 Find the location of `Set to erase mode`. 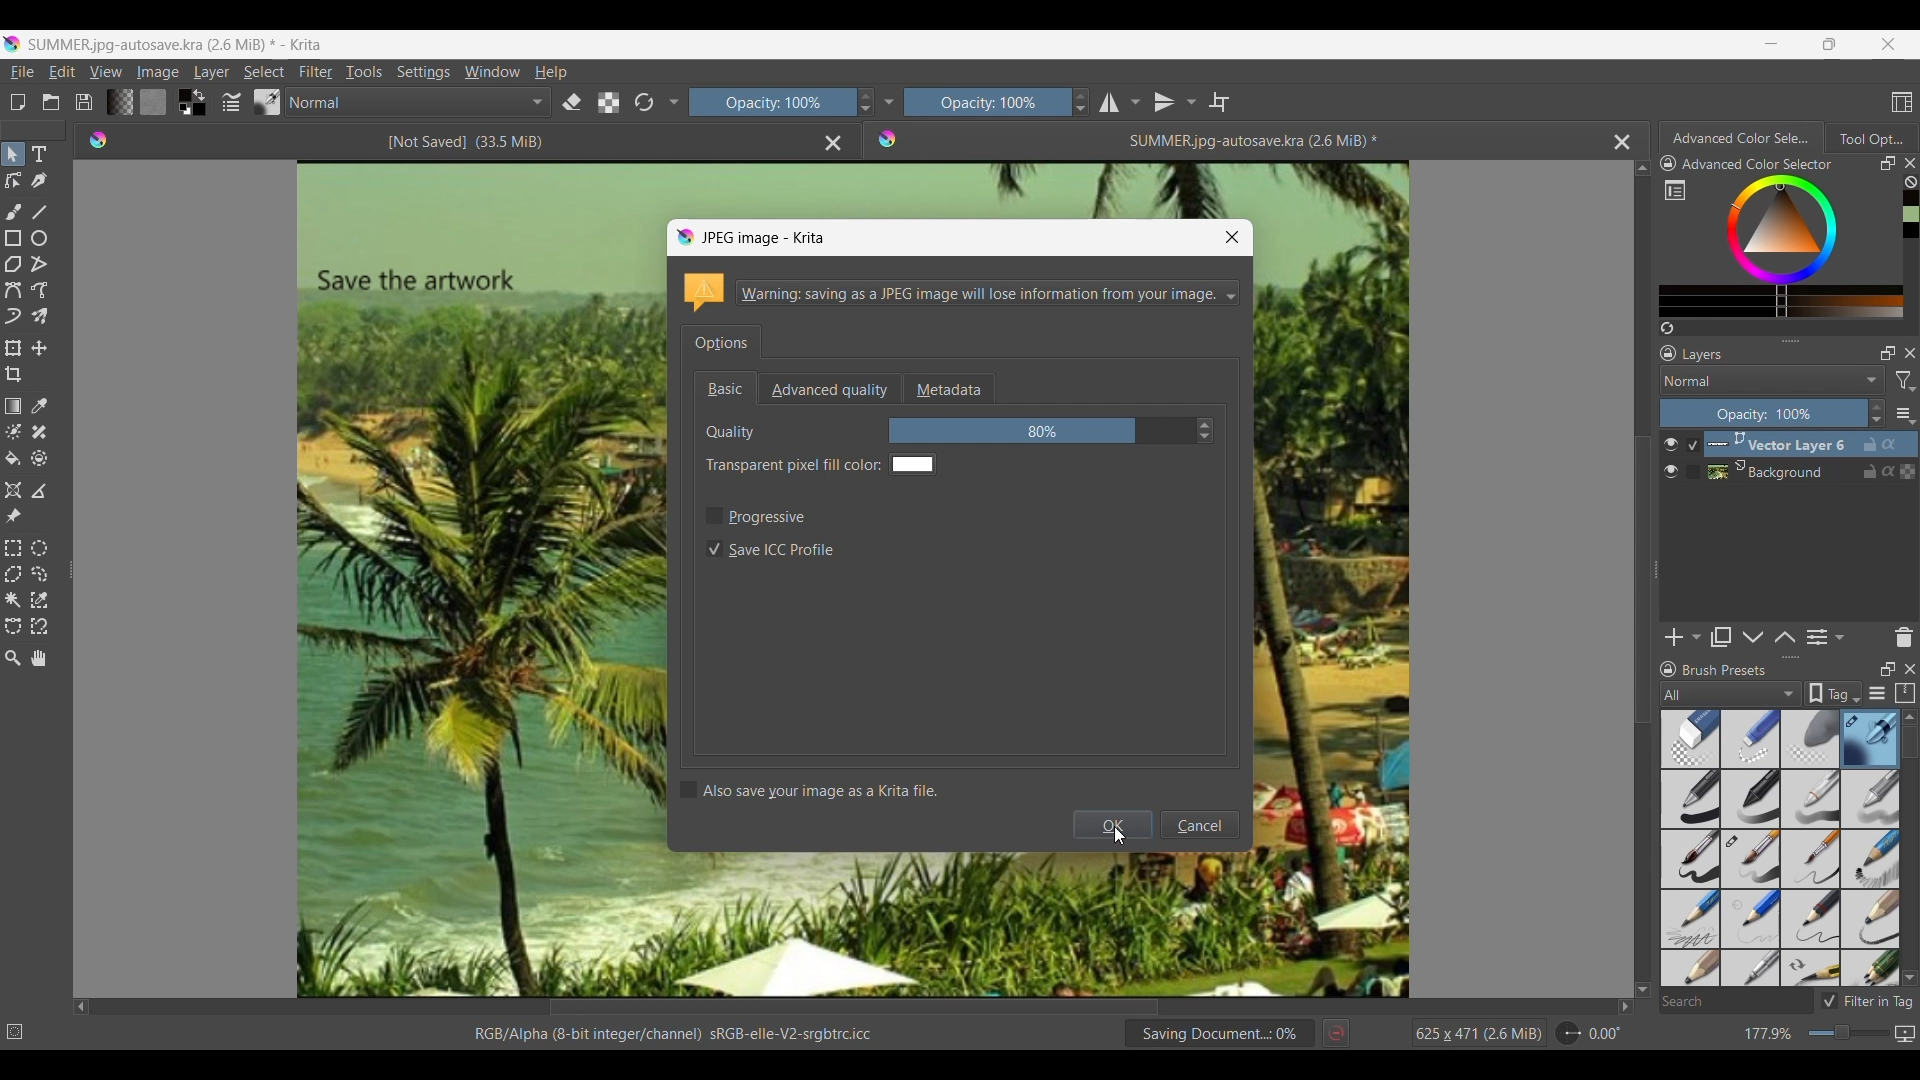

Set to erase mode is located at coordinates (572, 103).